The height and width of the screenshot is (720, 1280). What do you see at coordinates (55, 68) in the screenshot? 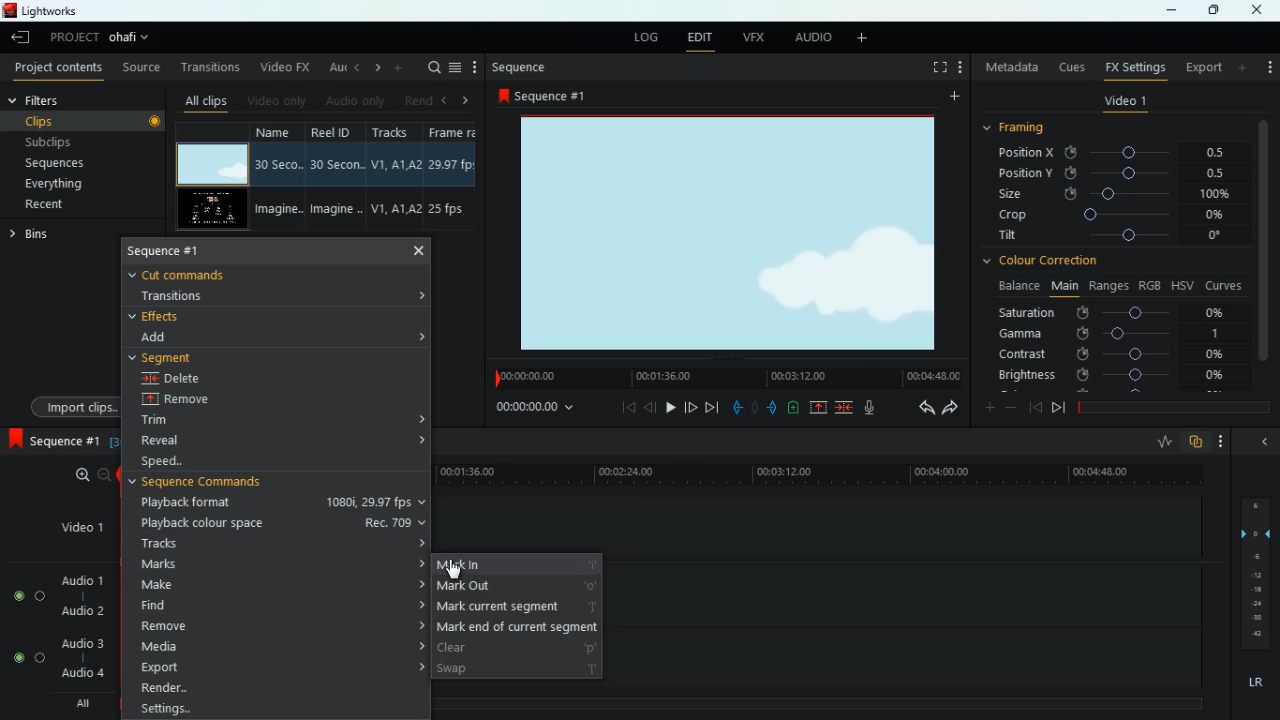
I see `project contents` at bounding box center [55, 68].